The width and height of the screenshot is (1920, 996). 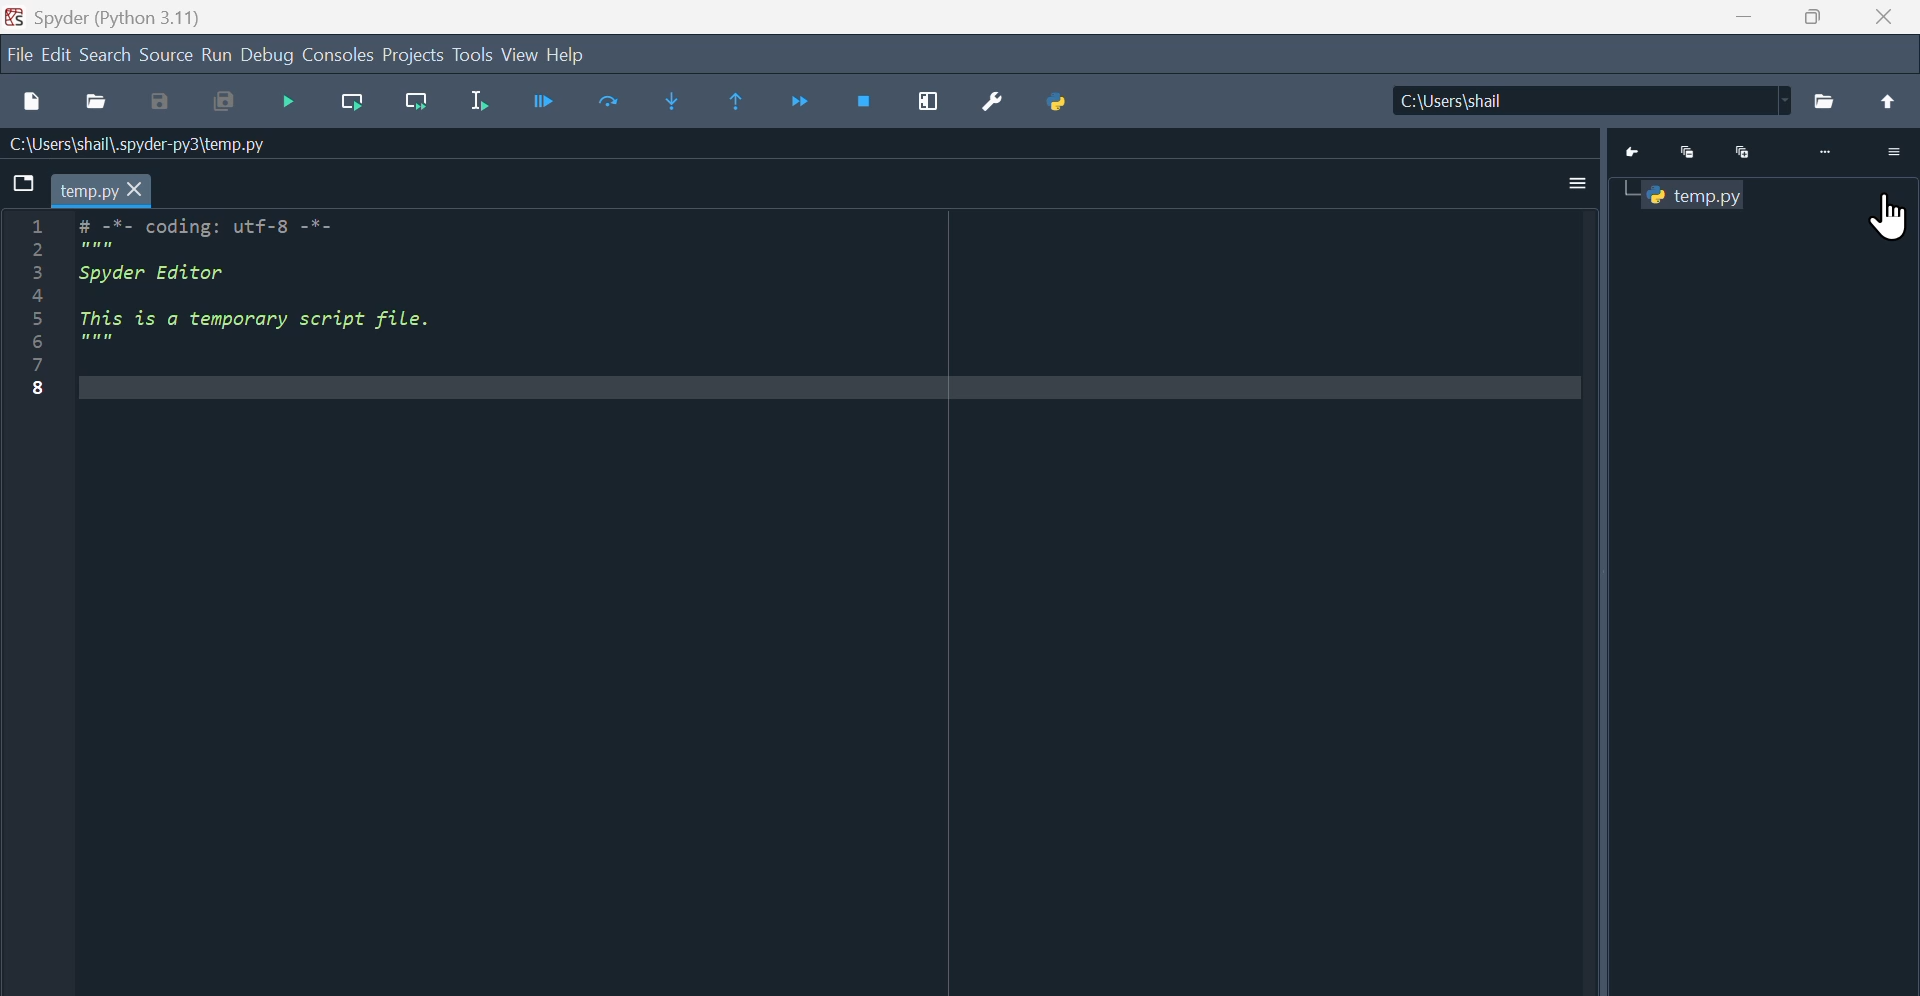 What do you see at coordinates (140, 145) in the screenshot?
I see `File name` at bounding box center [140, 145].